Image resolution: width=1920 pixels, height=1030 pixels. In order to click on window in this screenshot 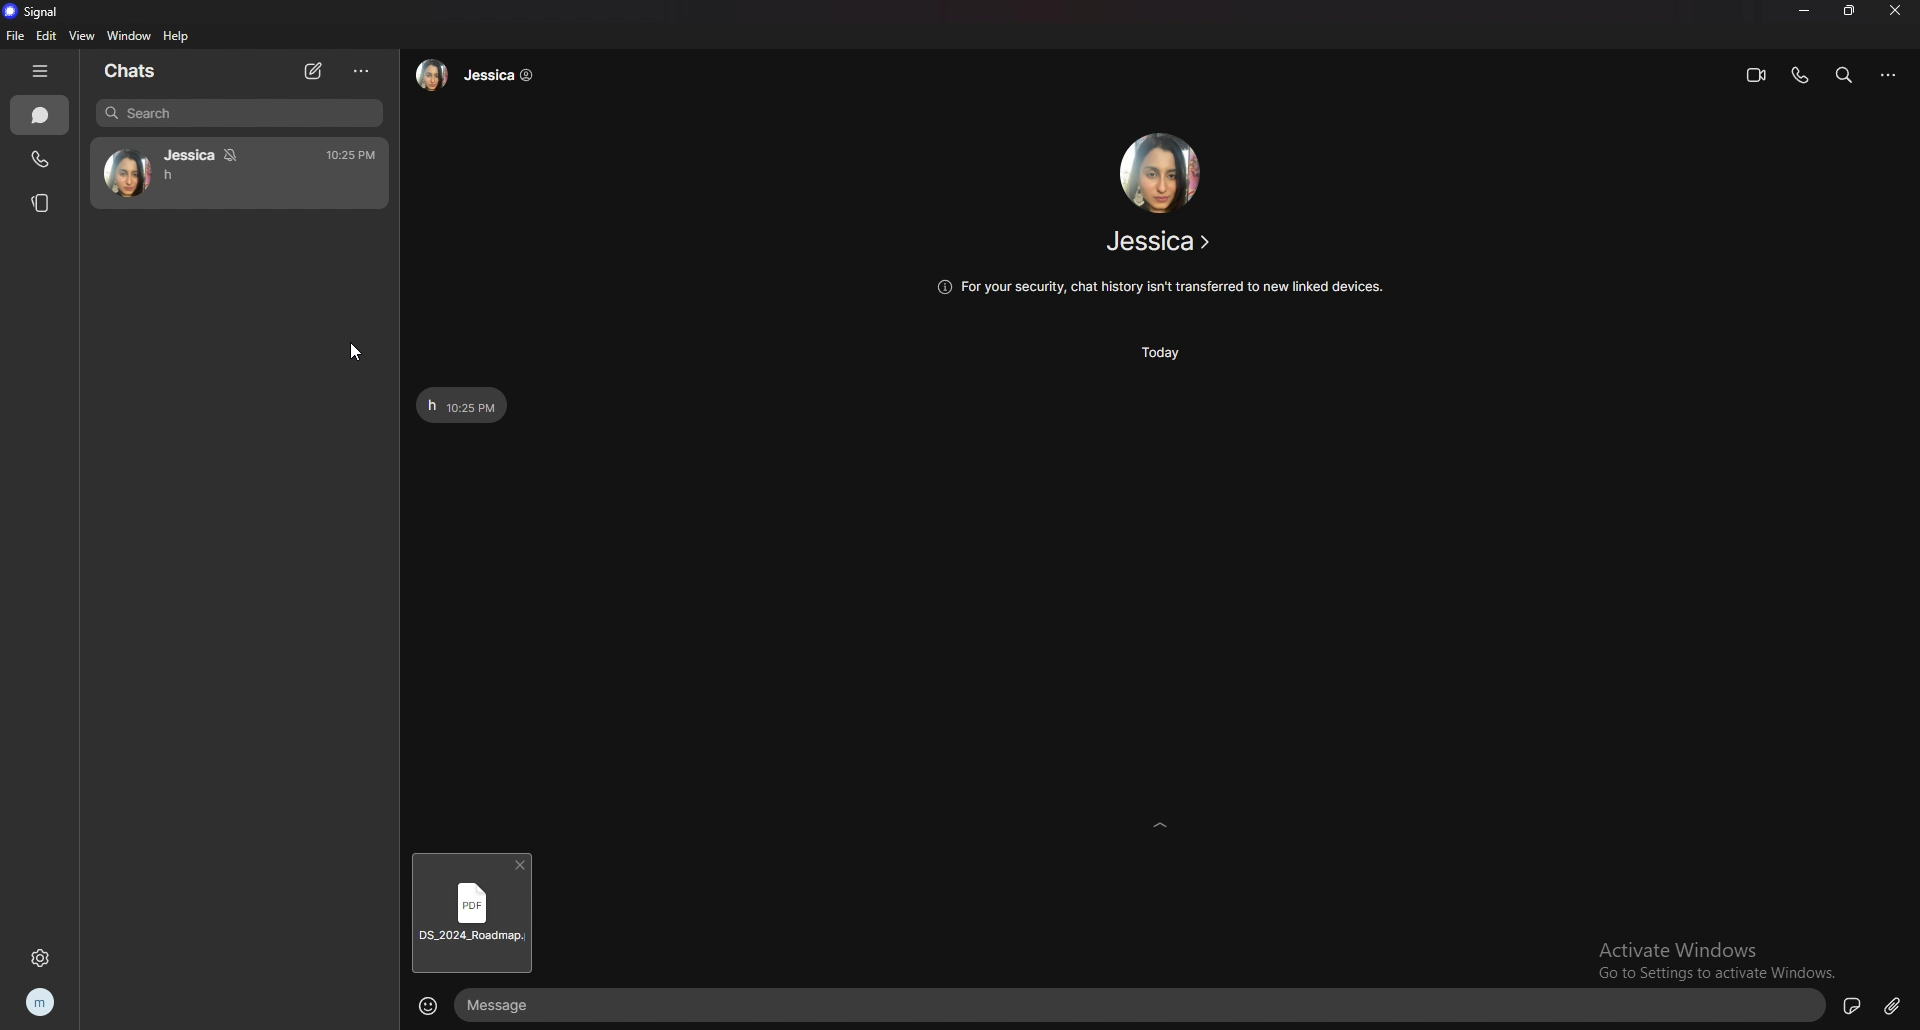, I will do `click(129, 35)`.